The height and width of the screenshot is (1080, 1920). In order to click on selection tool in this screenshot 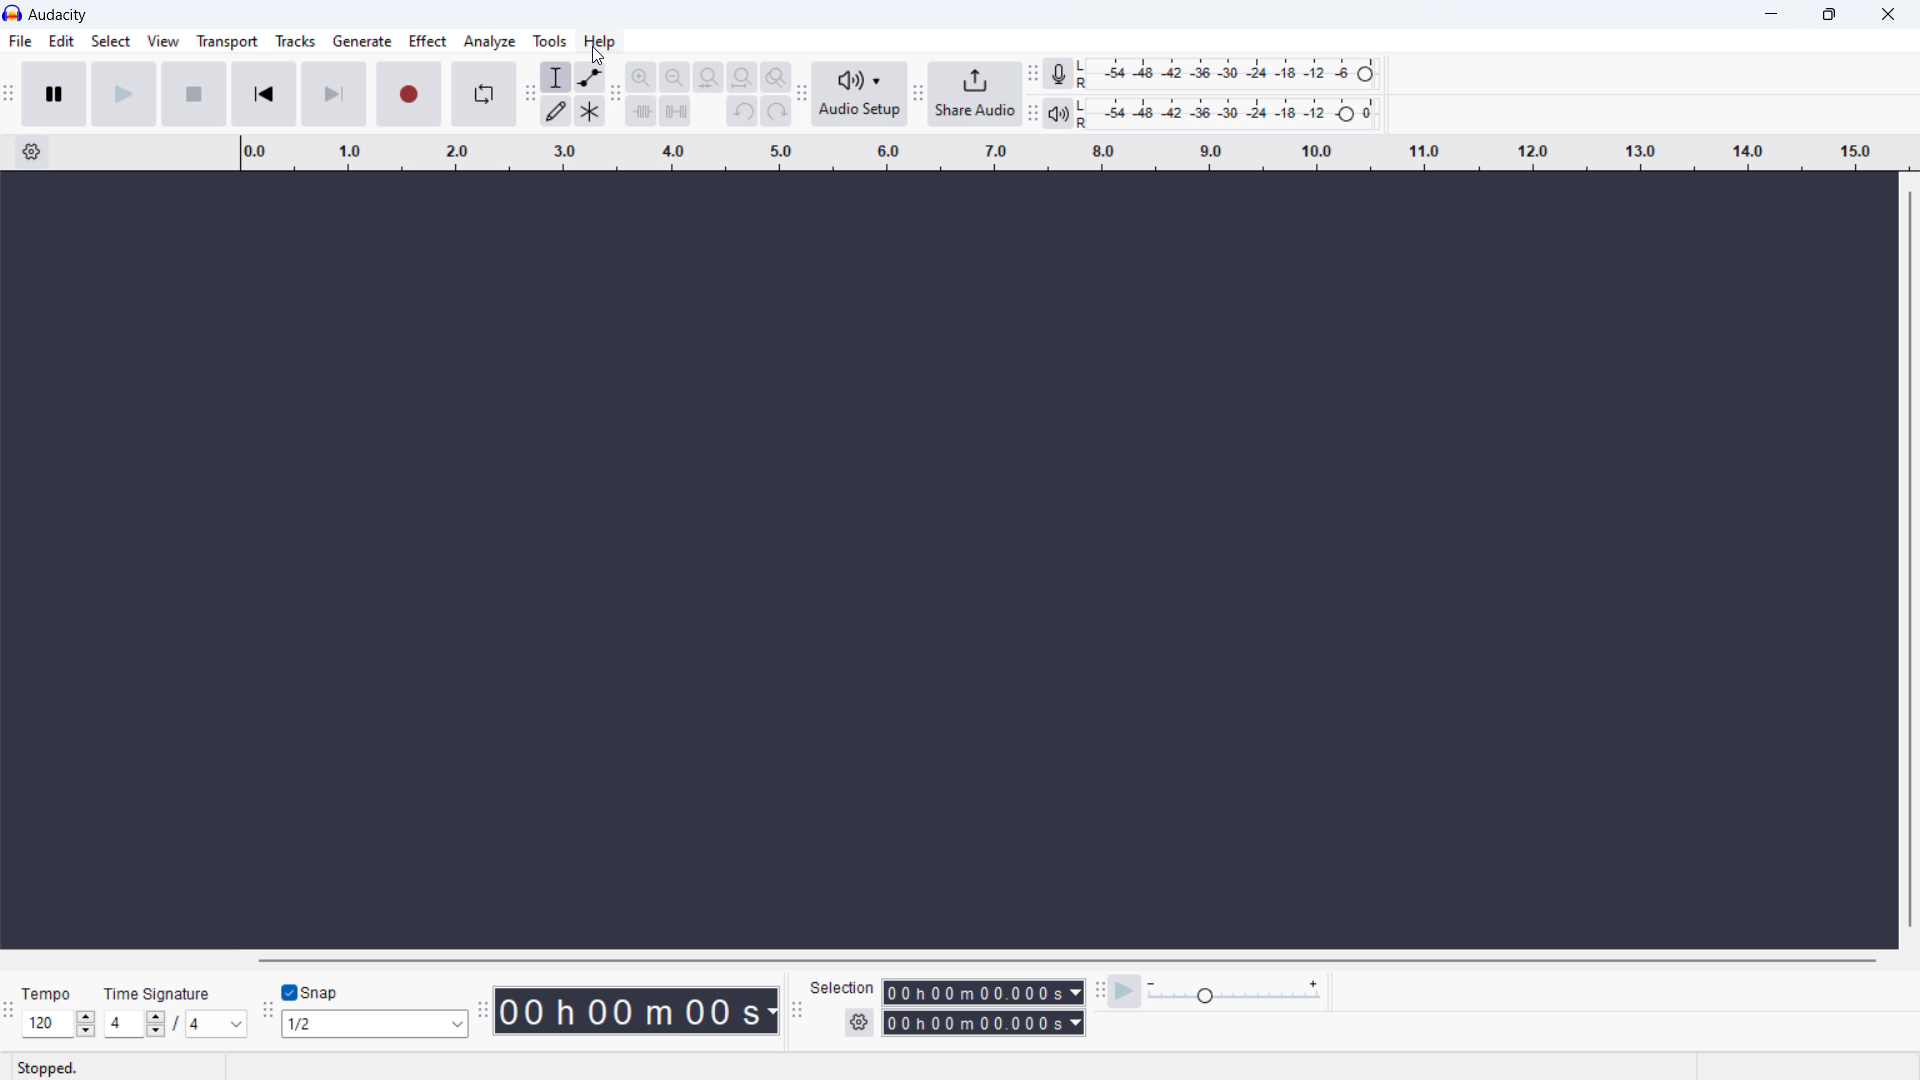, I will do `click(557, 77)`.